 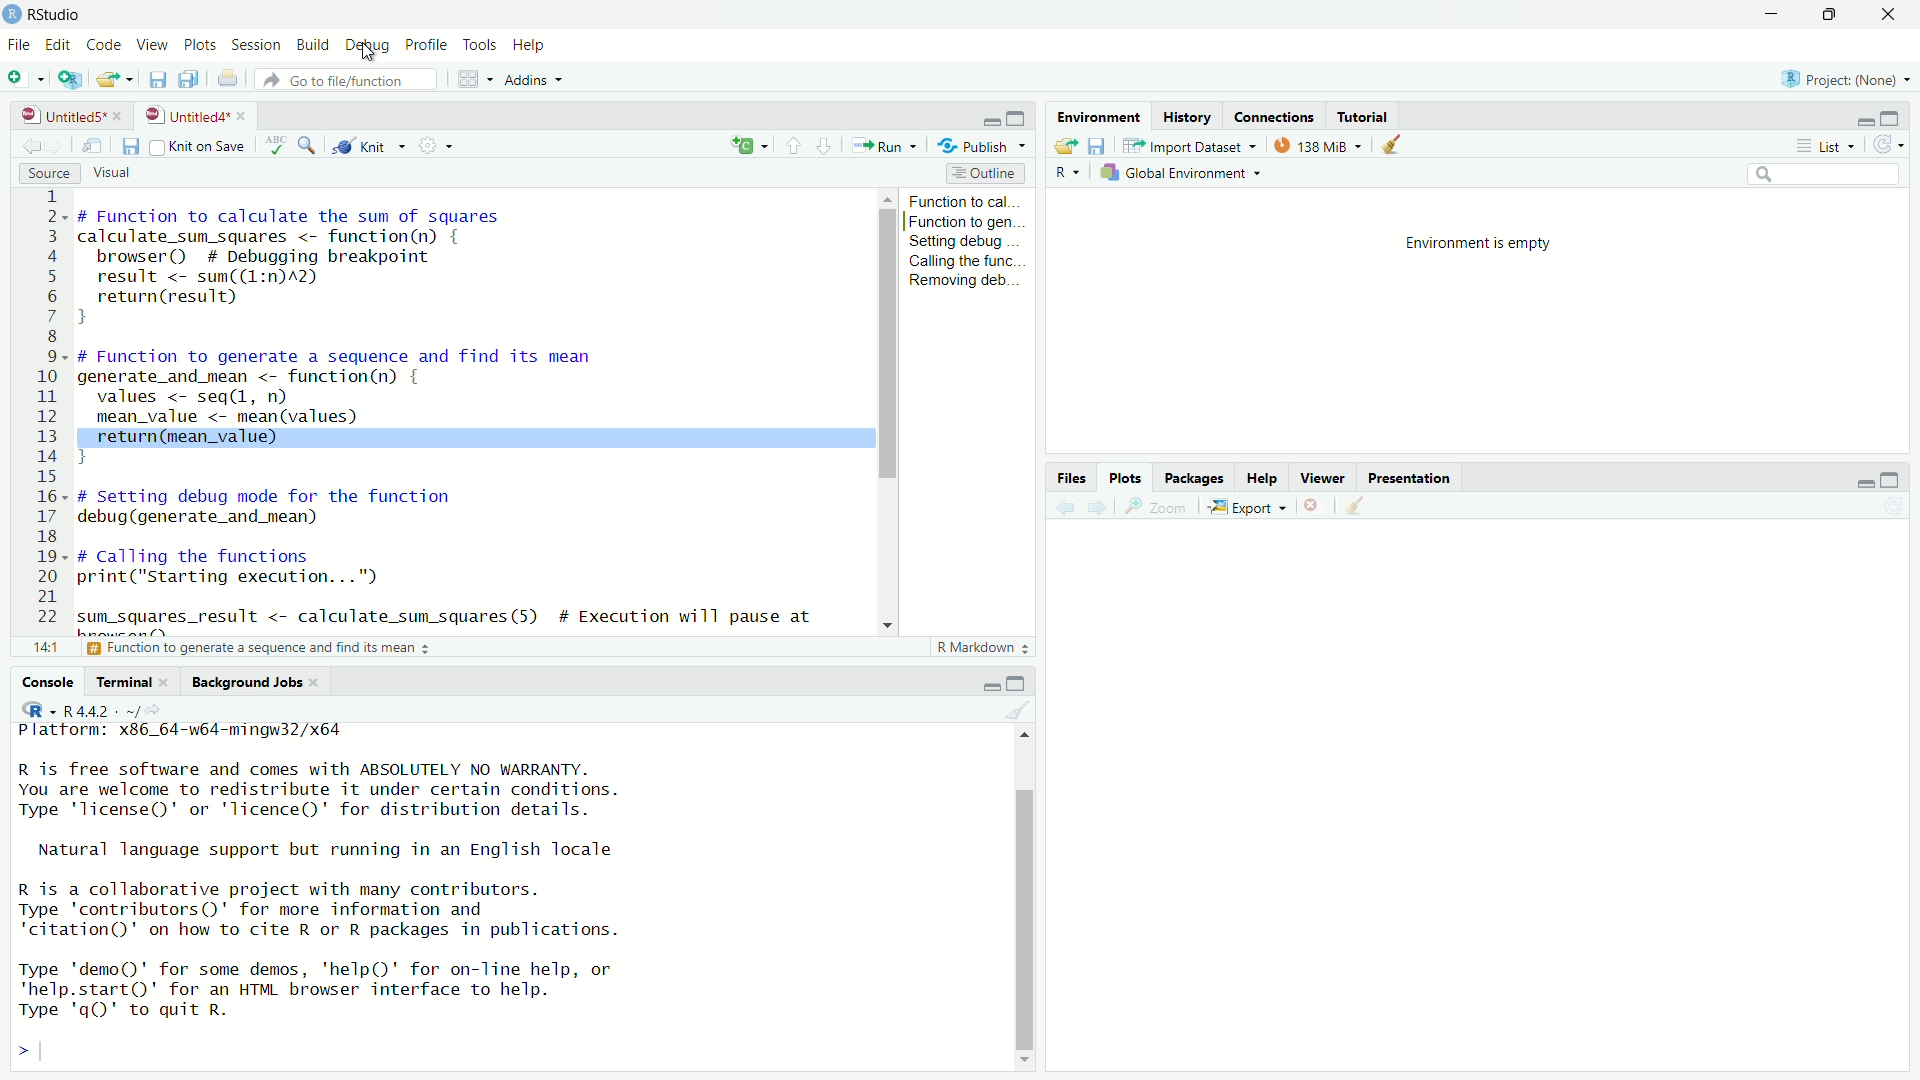 I want to click on function to gen..., so click(x=963, y=221).